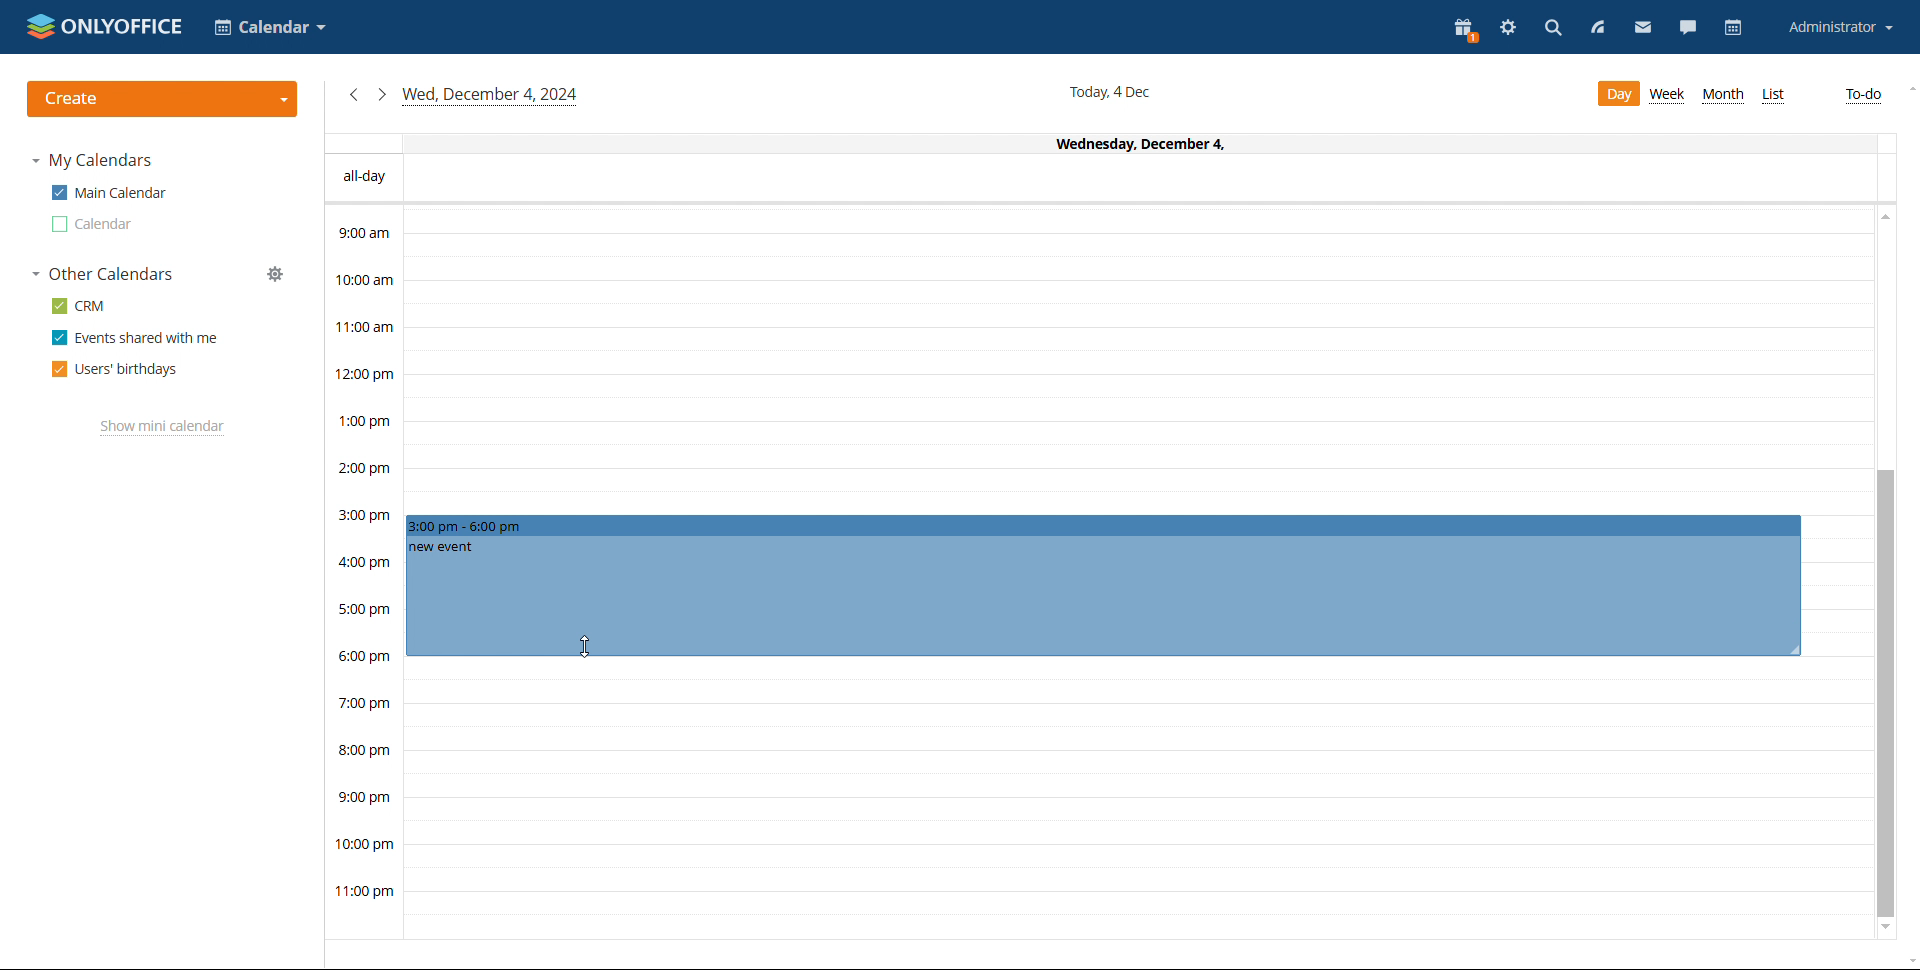 This screenshot has width=1920, height=970. I want to click on today, so click(491, 96).